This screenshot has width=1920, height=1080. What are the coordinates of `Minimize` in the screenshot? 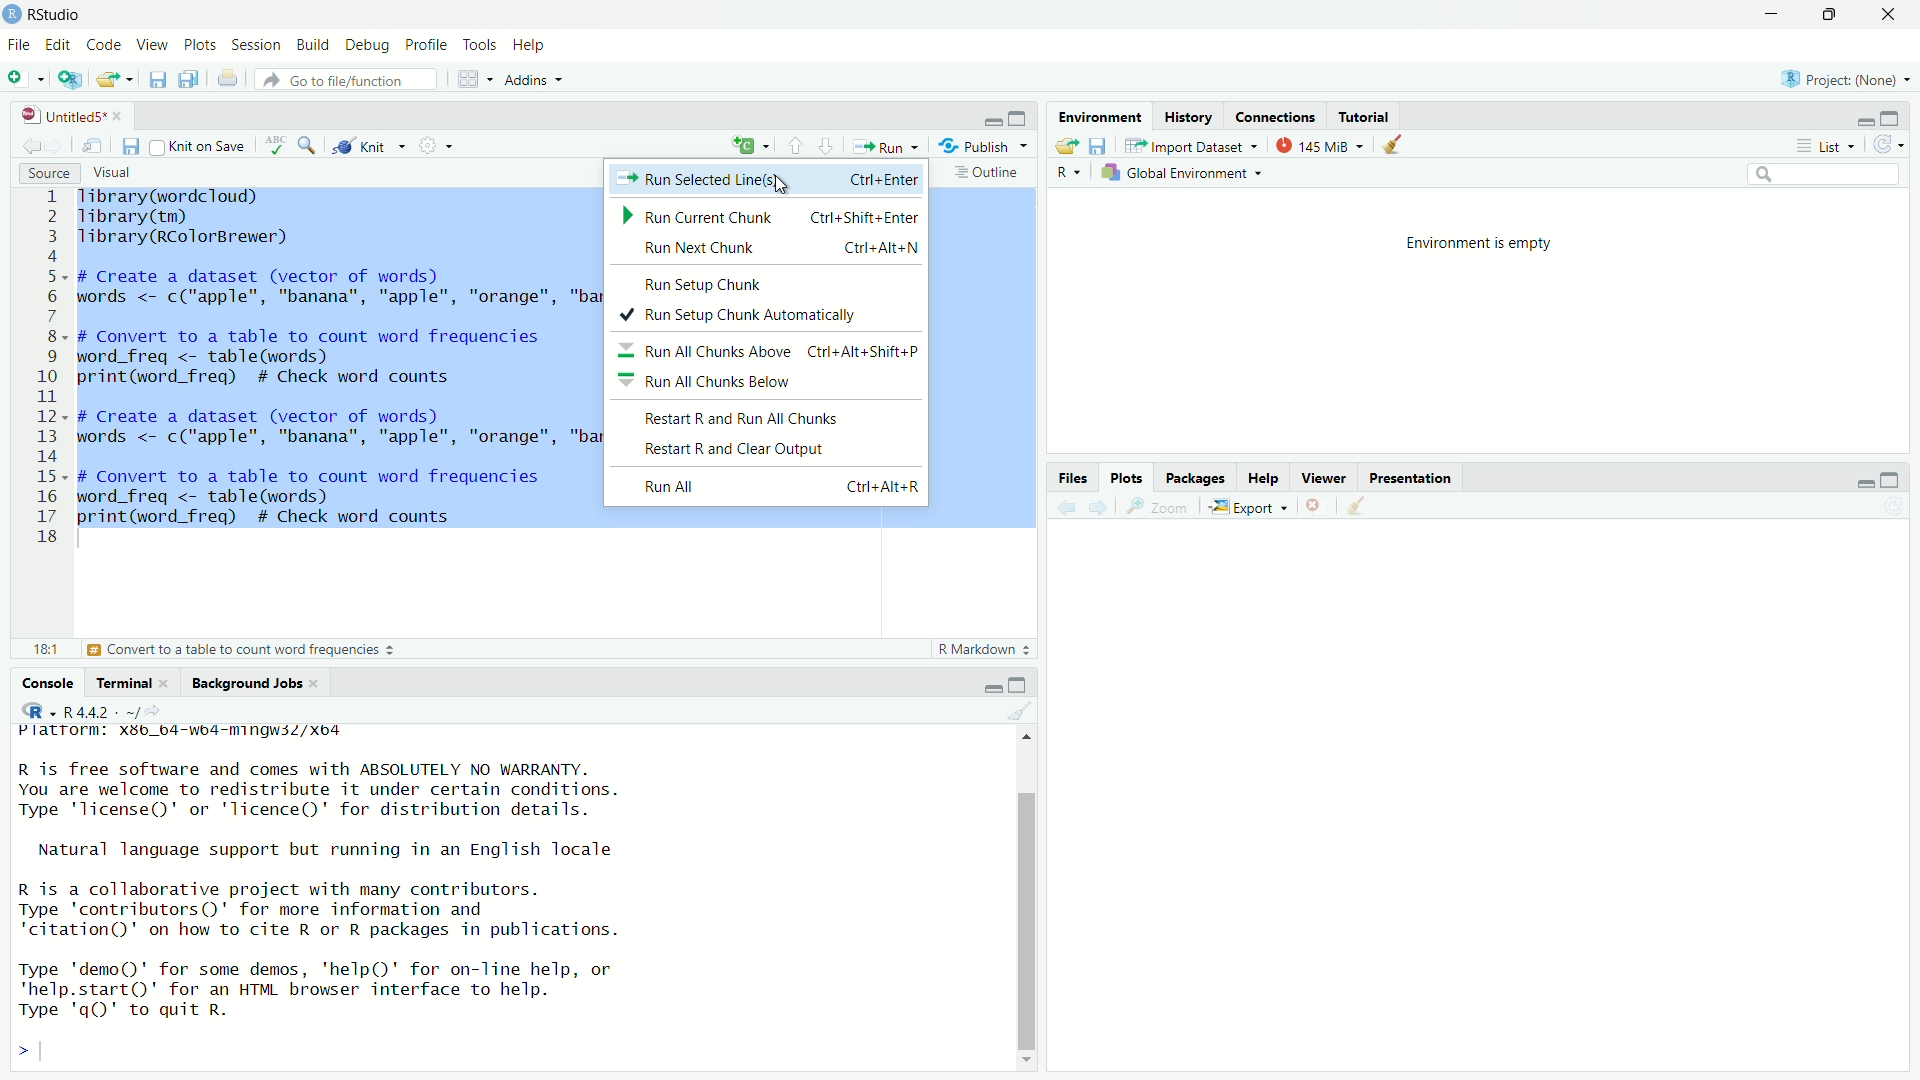 It's located at (994, 690).